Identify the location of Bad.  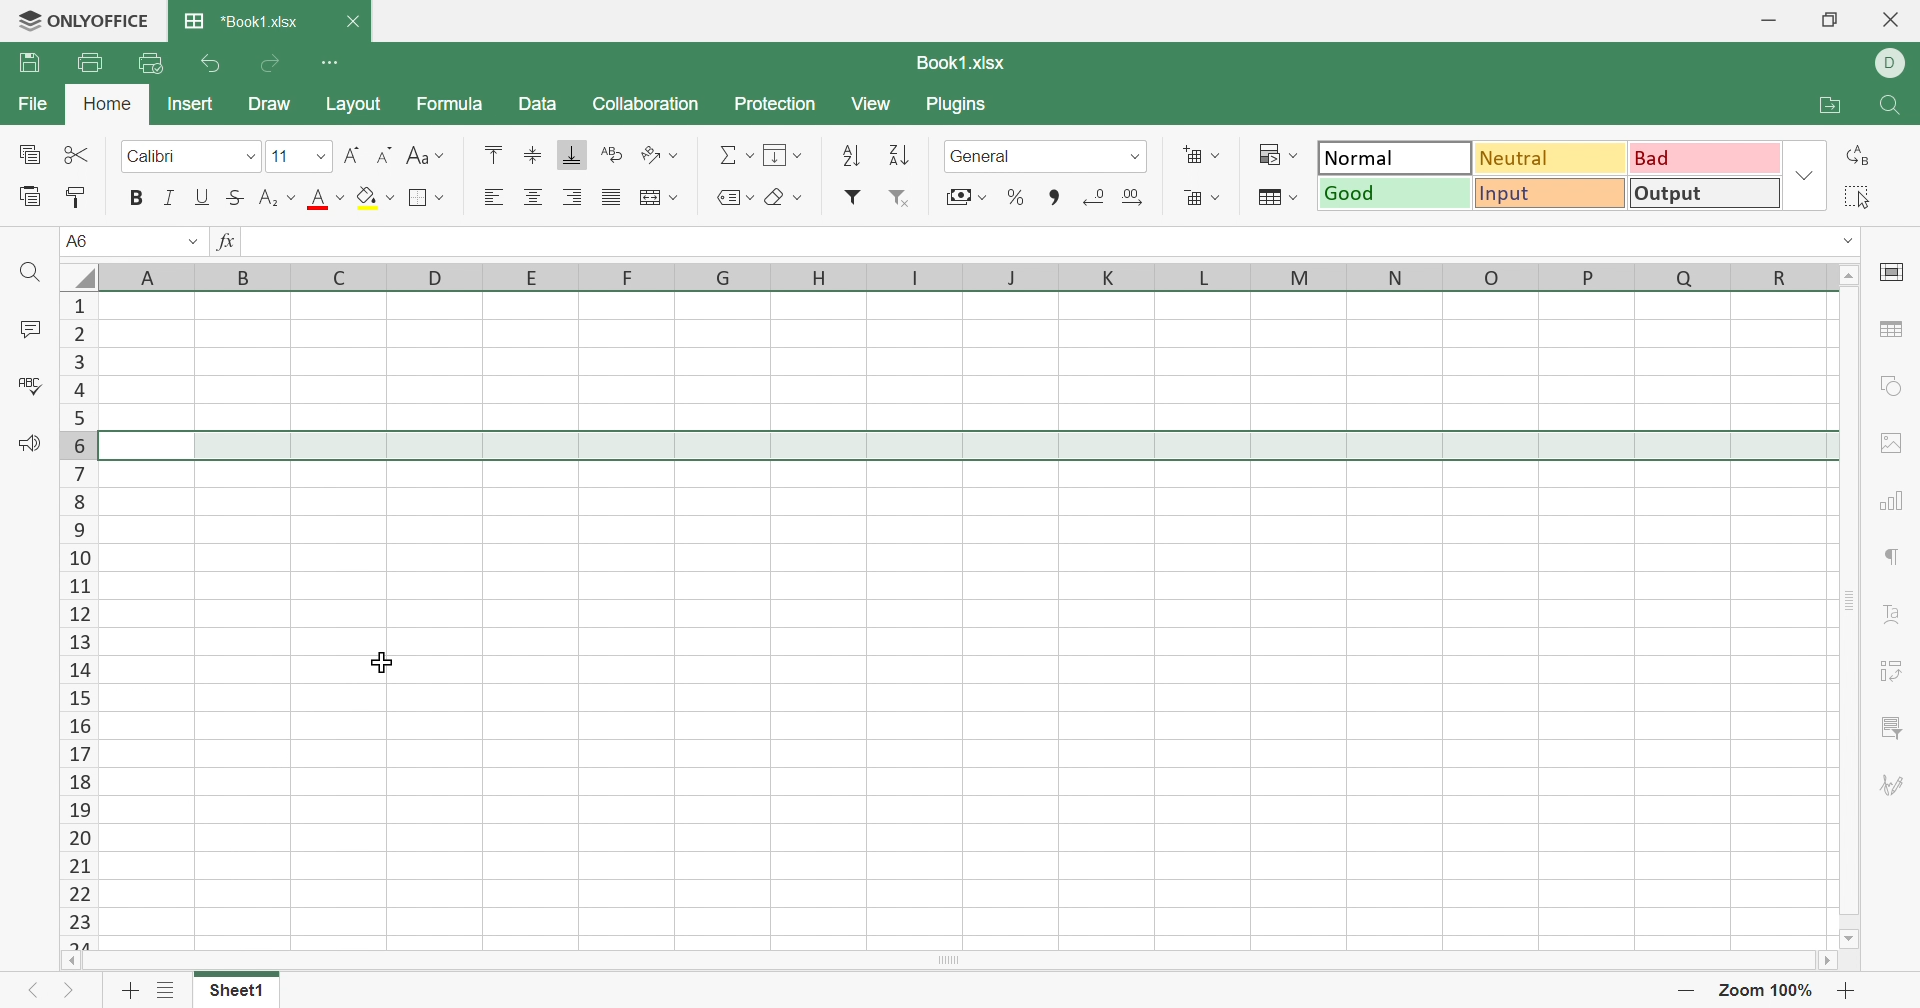
(1706, 158).